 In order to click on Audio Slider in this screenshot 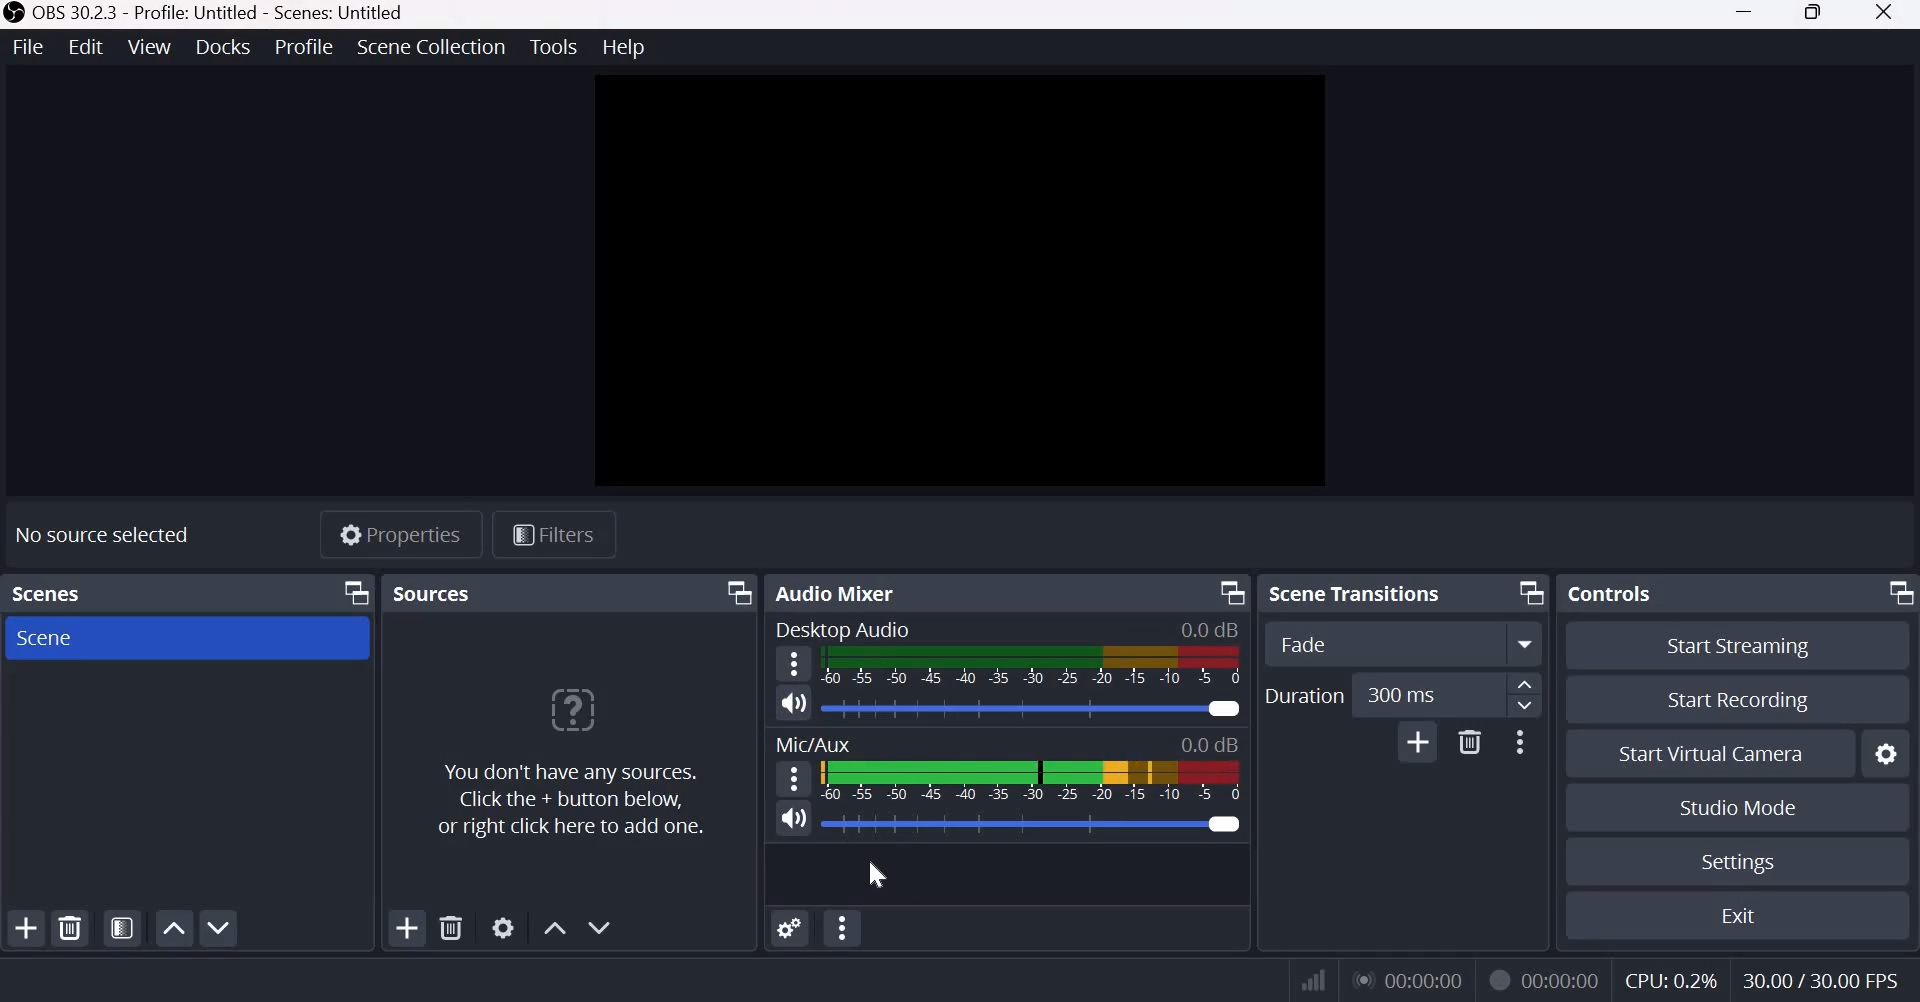, I will do `click(1223, 824)`.